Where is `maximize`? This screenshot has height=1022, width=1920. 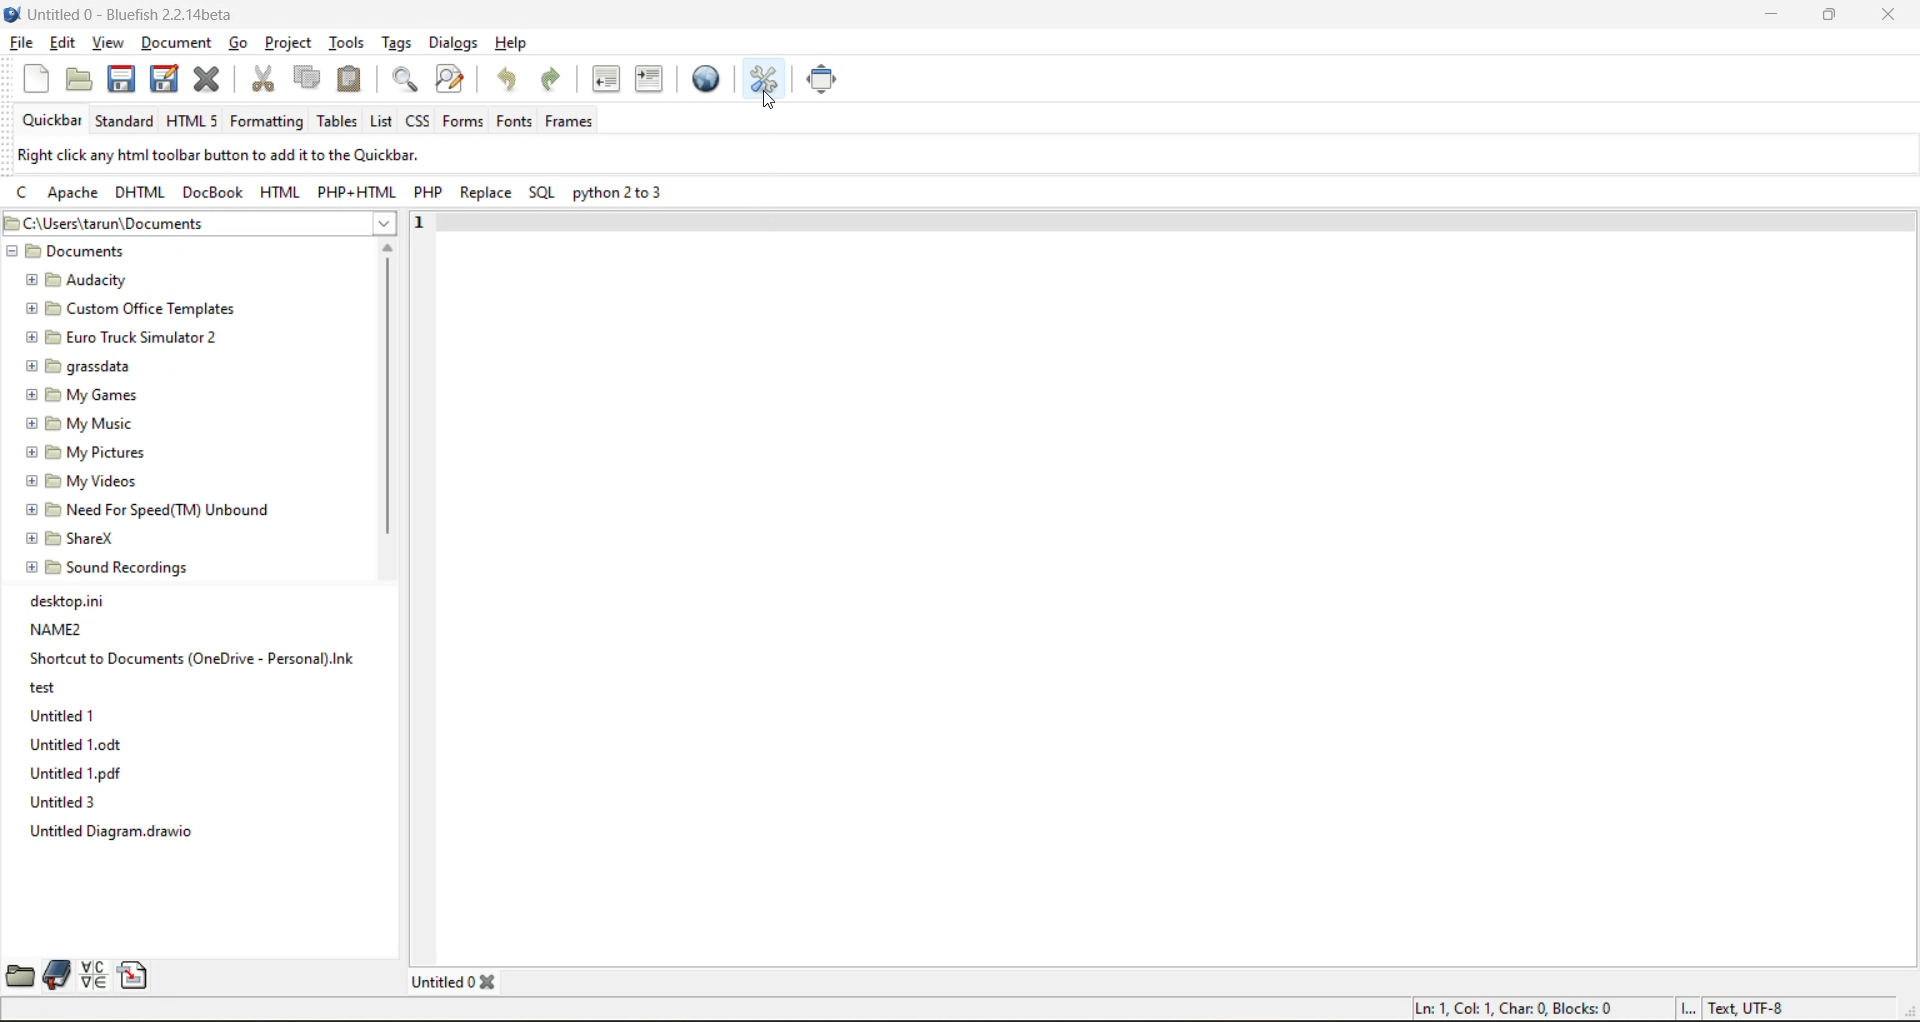 maximize is located at coordinates (1828, 18).